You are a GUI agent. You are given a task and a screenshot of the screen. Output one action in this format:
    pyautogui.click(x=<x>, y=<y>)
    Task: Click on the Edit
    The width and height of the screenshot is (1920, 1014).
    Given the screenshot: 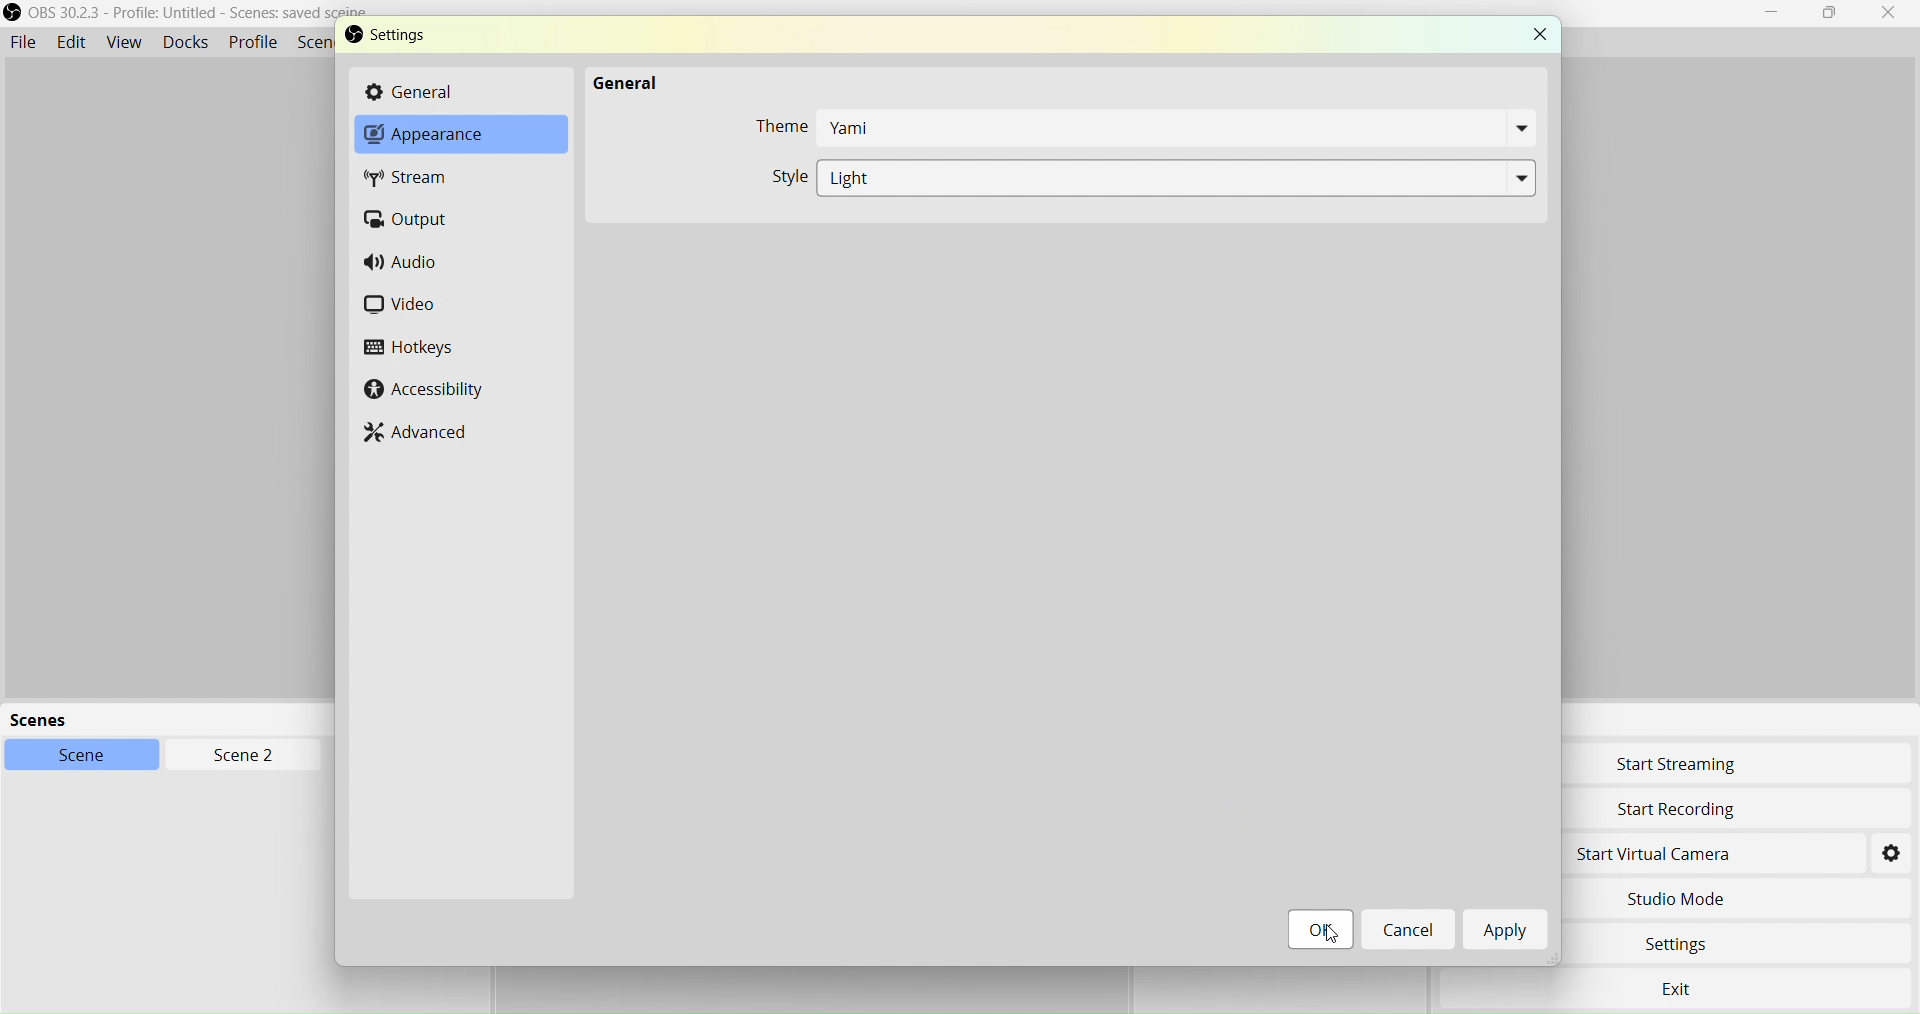 What is the action you would take?
    pyautogui.click(x=72, y=42)
    